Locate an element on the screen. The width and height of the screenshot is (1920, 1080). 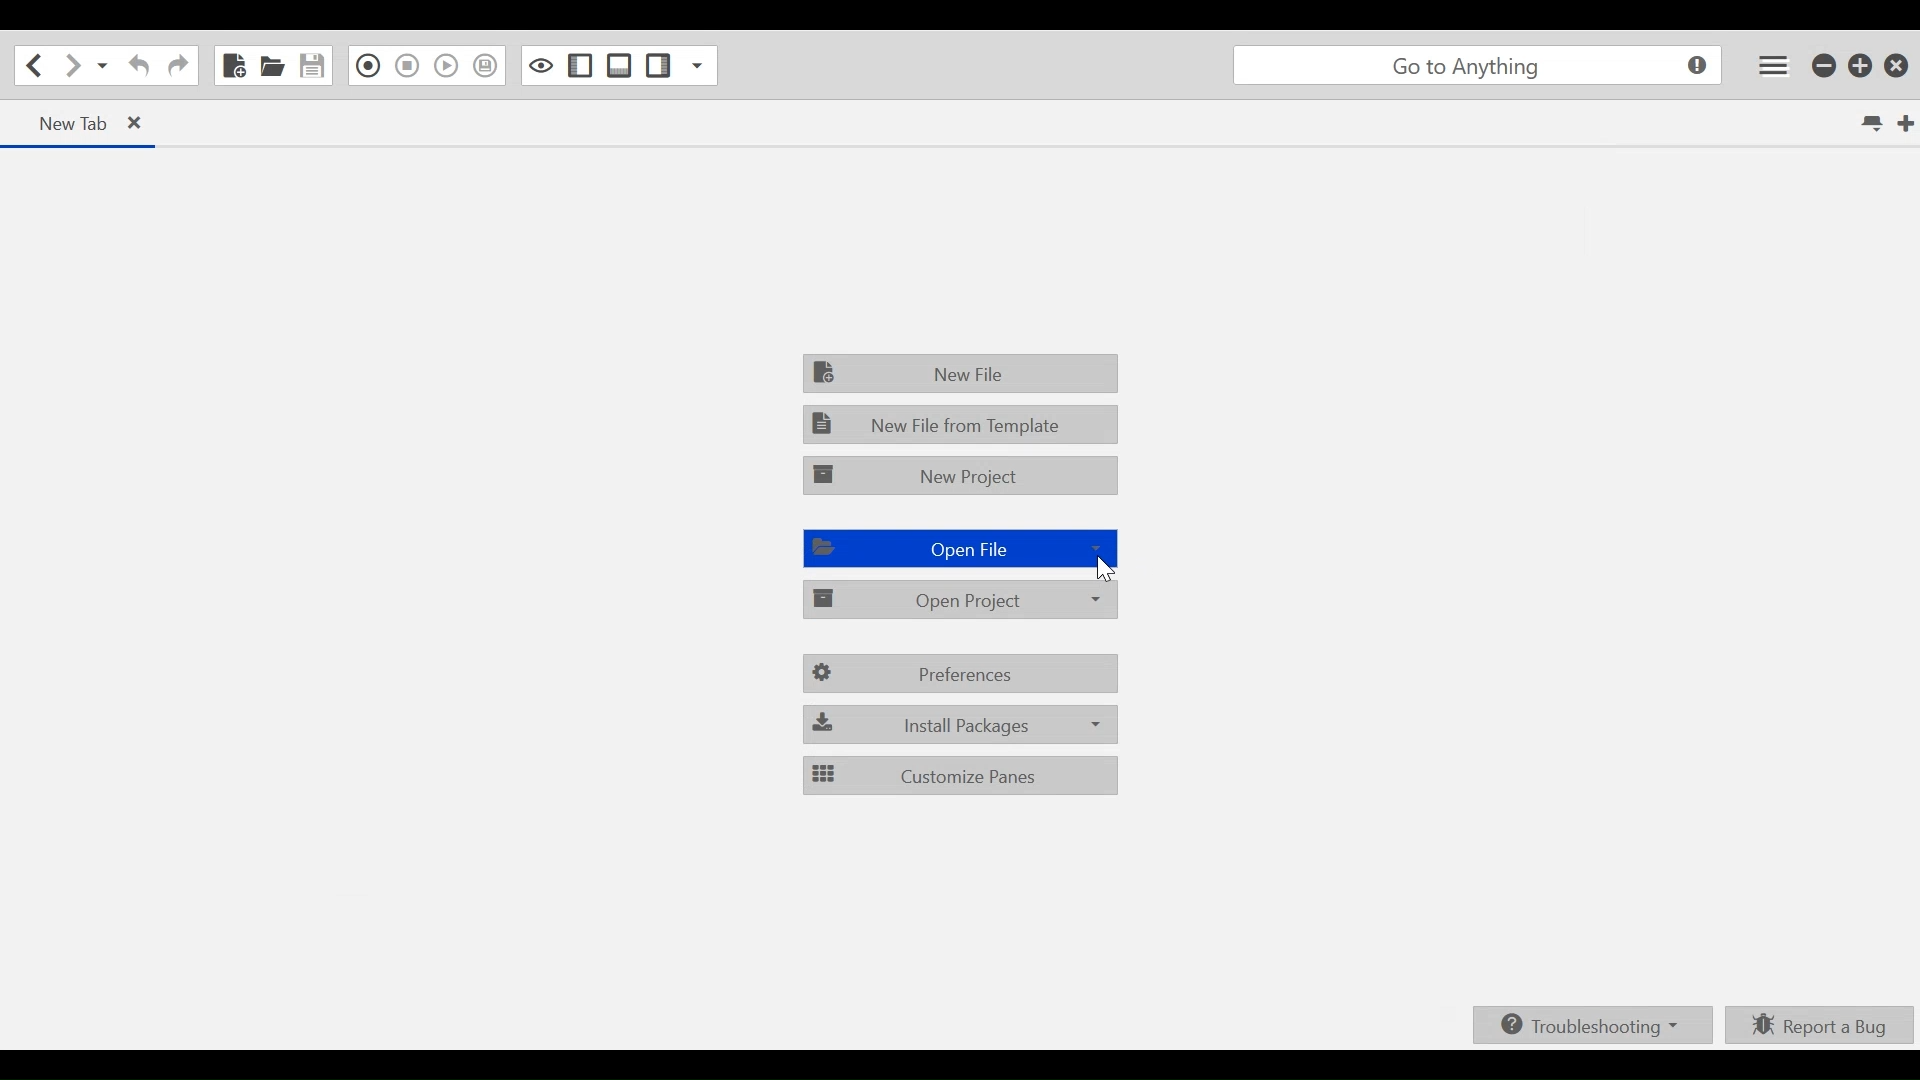
Cursor is located at coordinates (1106, 572).